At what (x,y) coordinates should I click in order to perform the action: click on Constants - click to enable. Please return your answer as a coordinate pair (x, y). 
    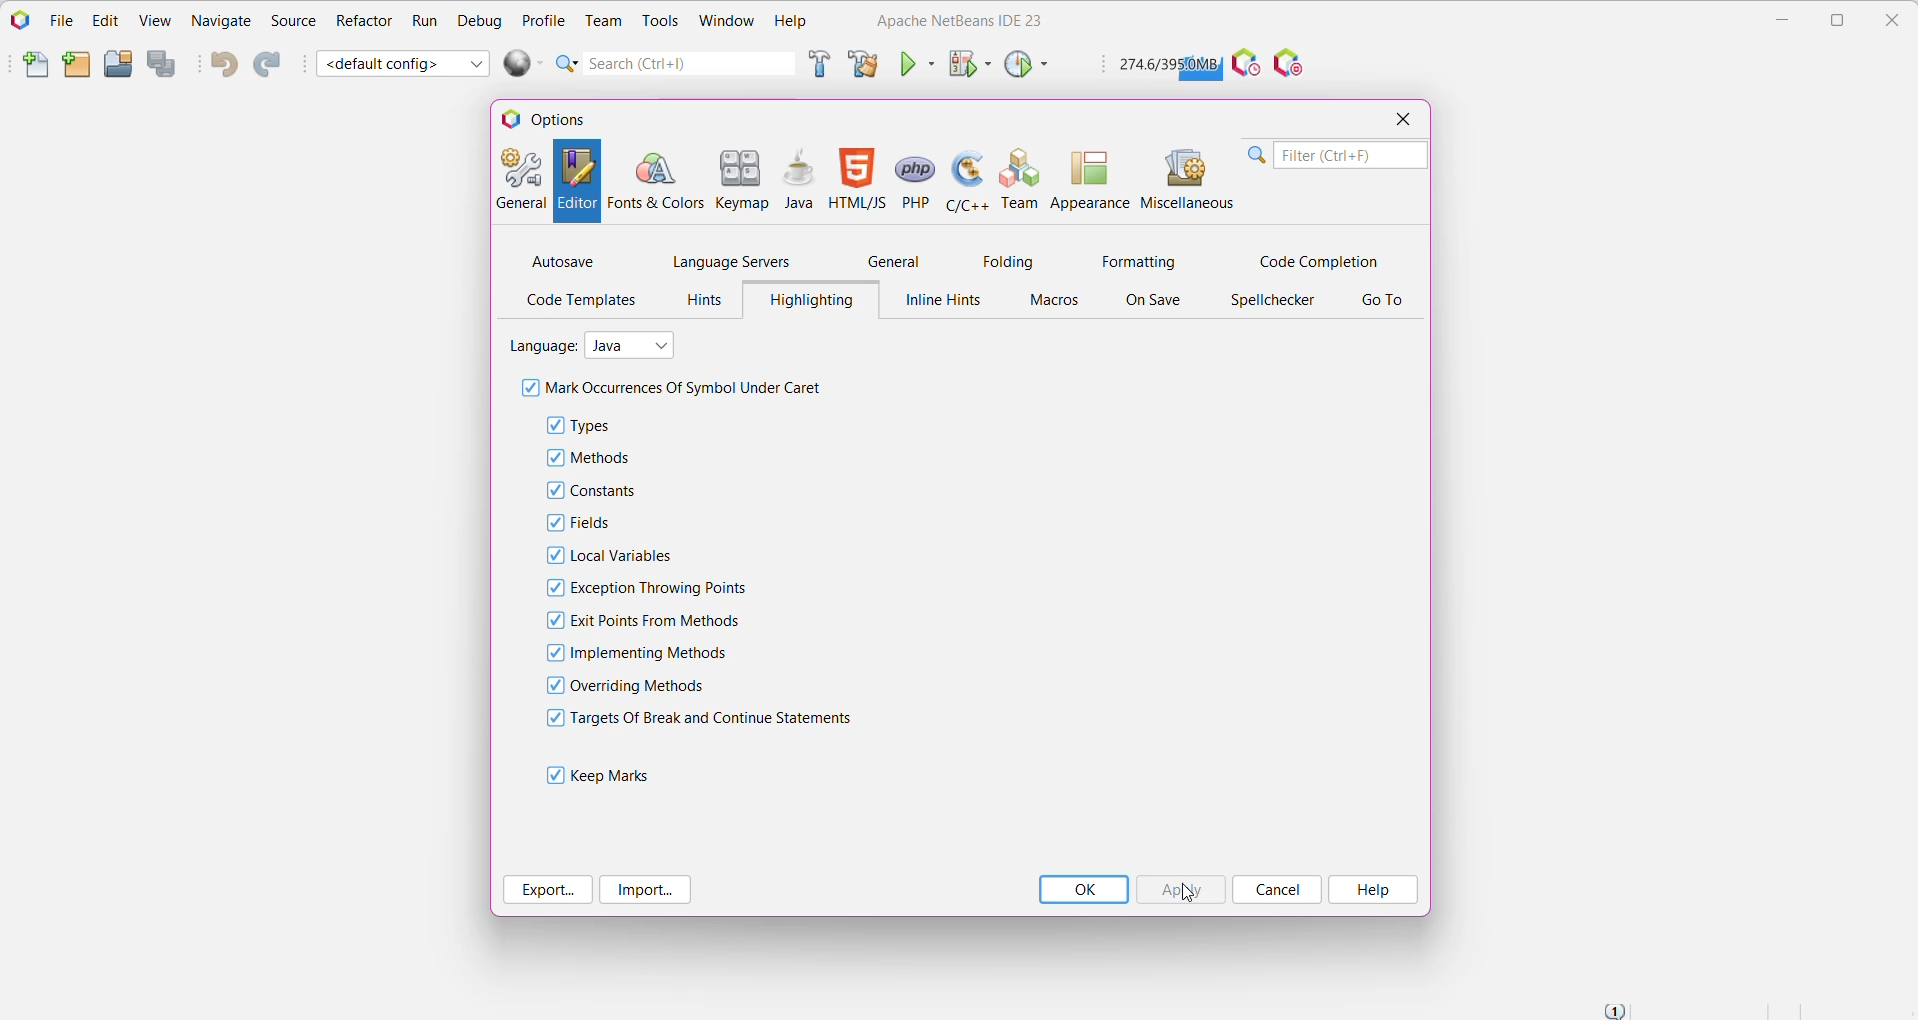
    Looking at the image, I should click on (611, 492).